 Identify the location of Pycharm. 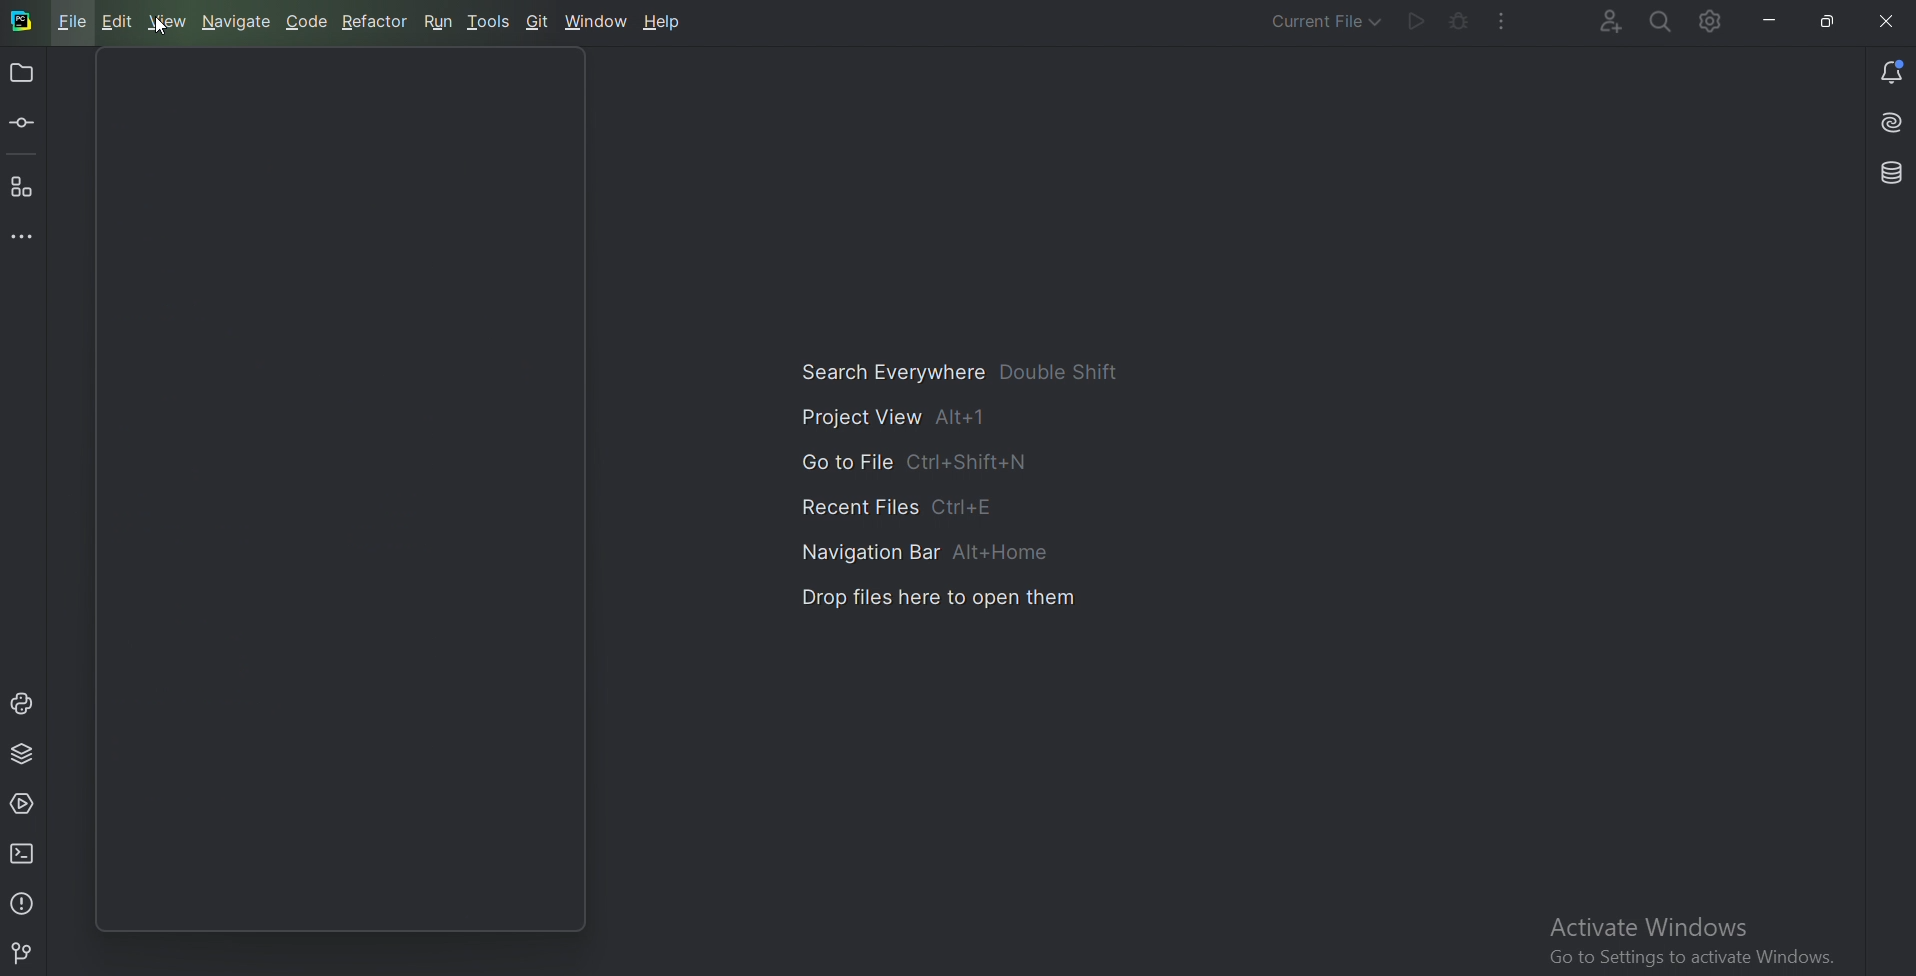
(20, 22).